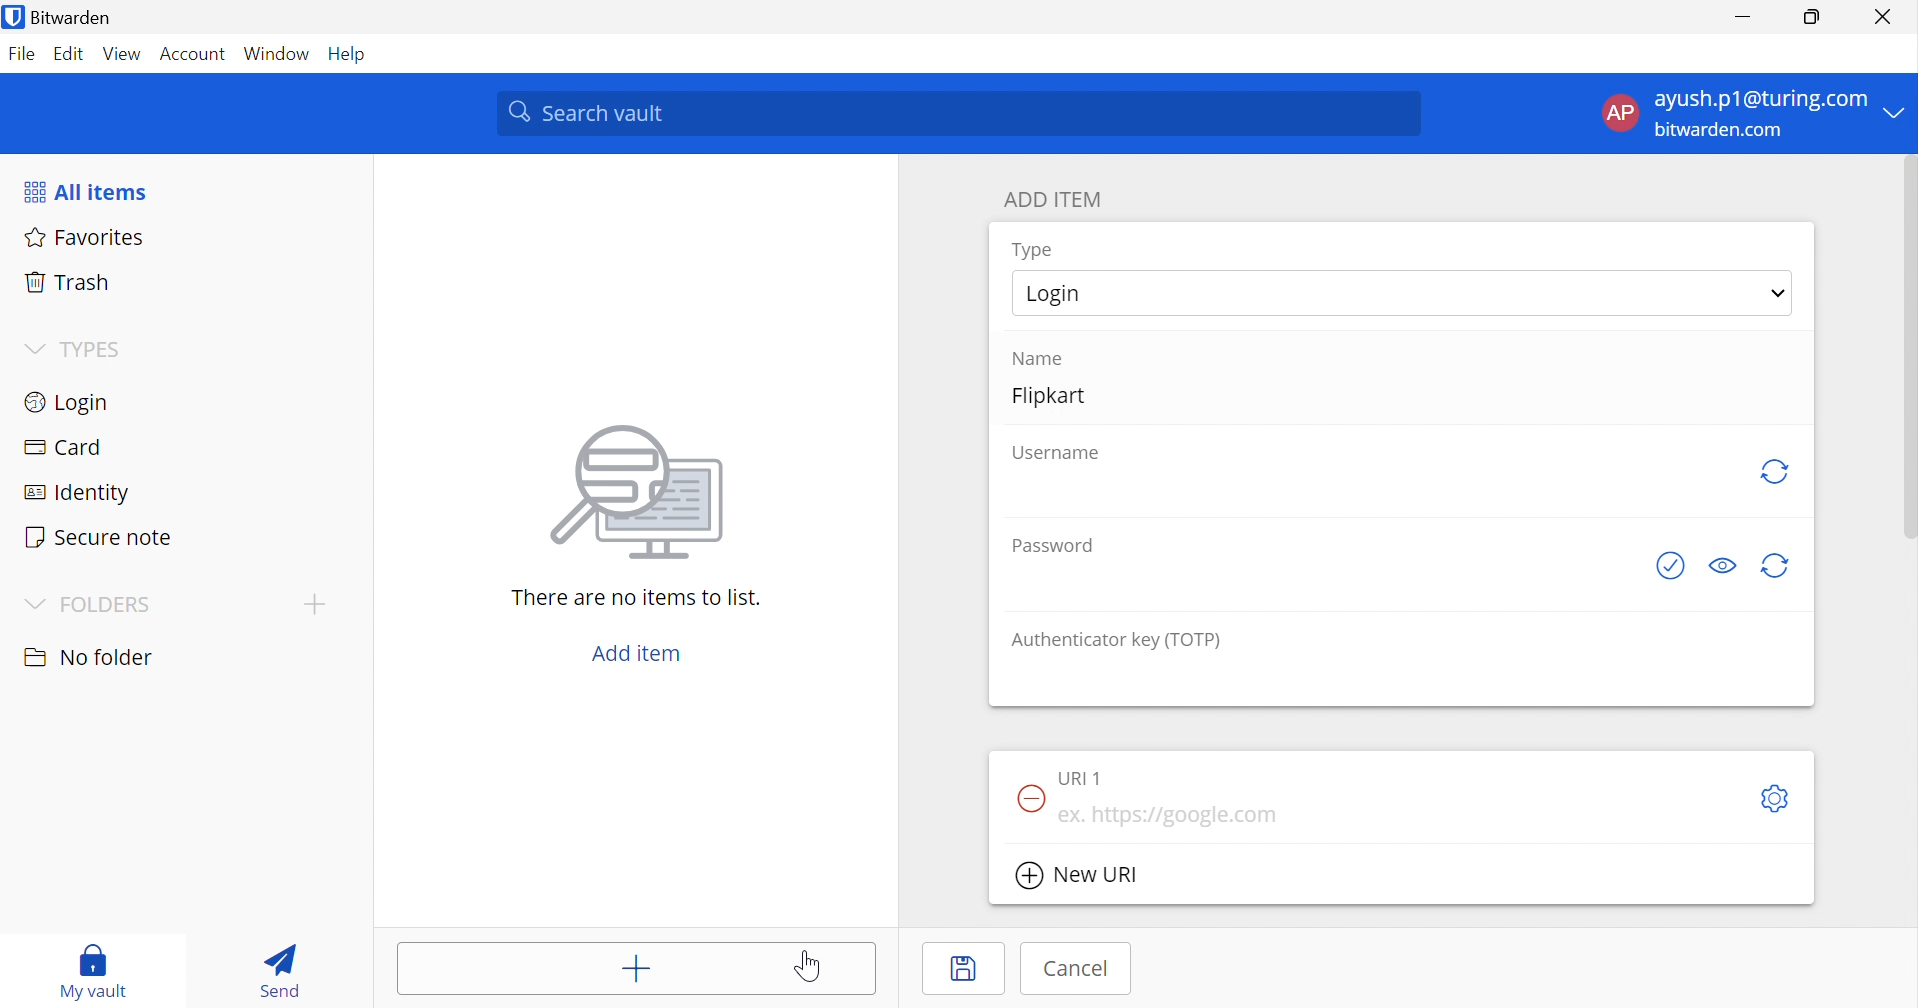 This screenshot has width=1918, height=1008. What do you see at coordinates (1739, 16) in the screenshot?
I see `Minimize` at bounding box center [1739, 16].